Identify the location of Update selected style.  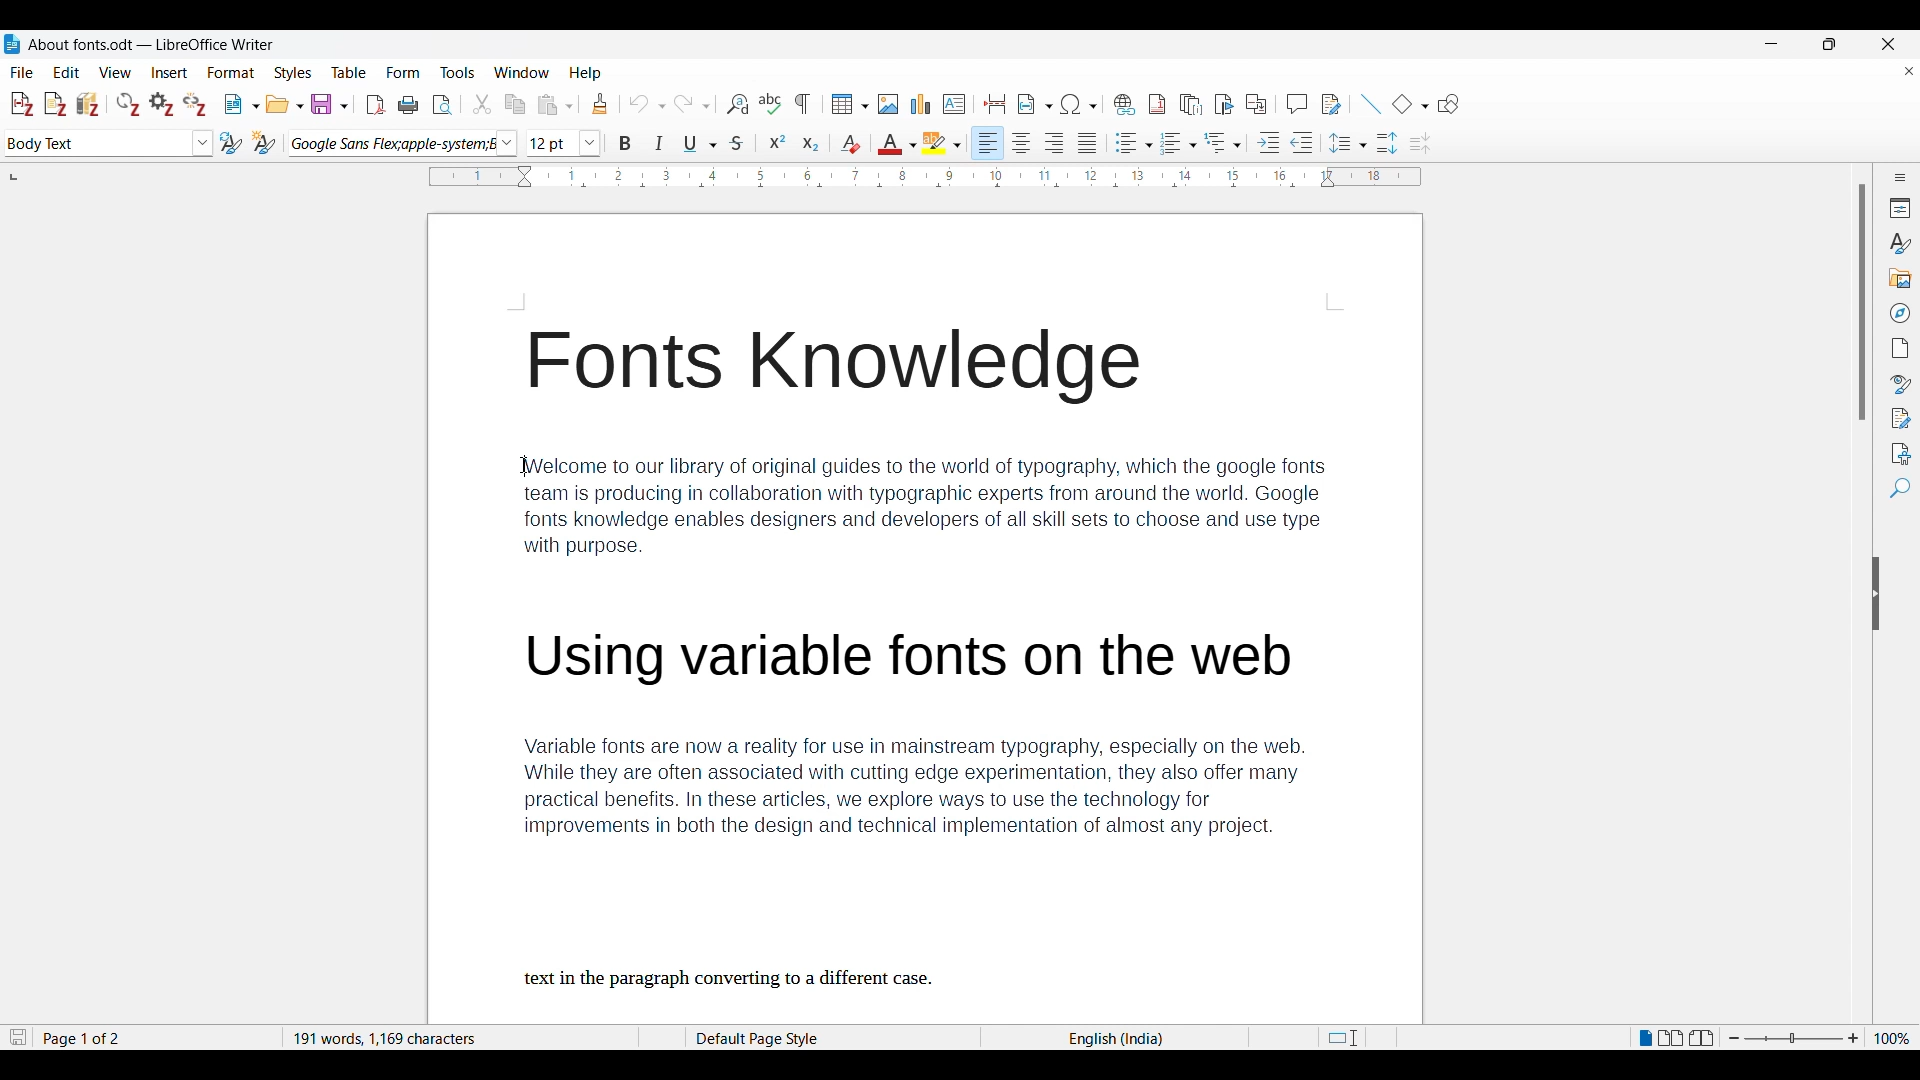
(231, 143).